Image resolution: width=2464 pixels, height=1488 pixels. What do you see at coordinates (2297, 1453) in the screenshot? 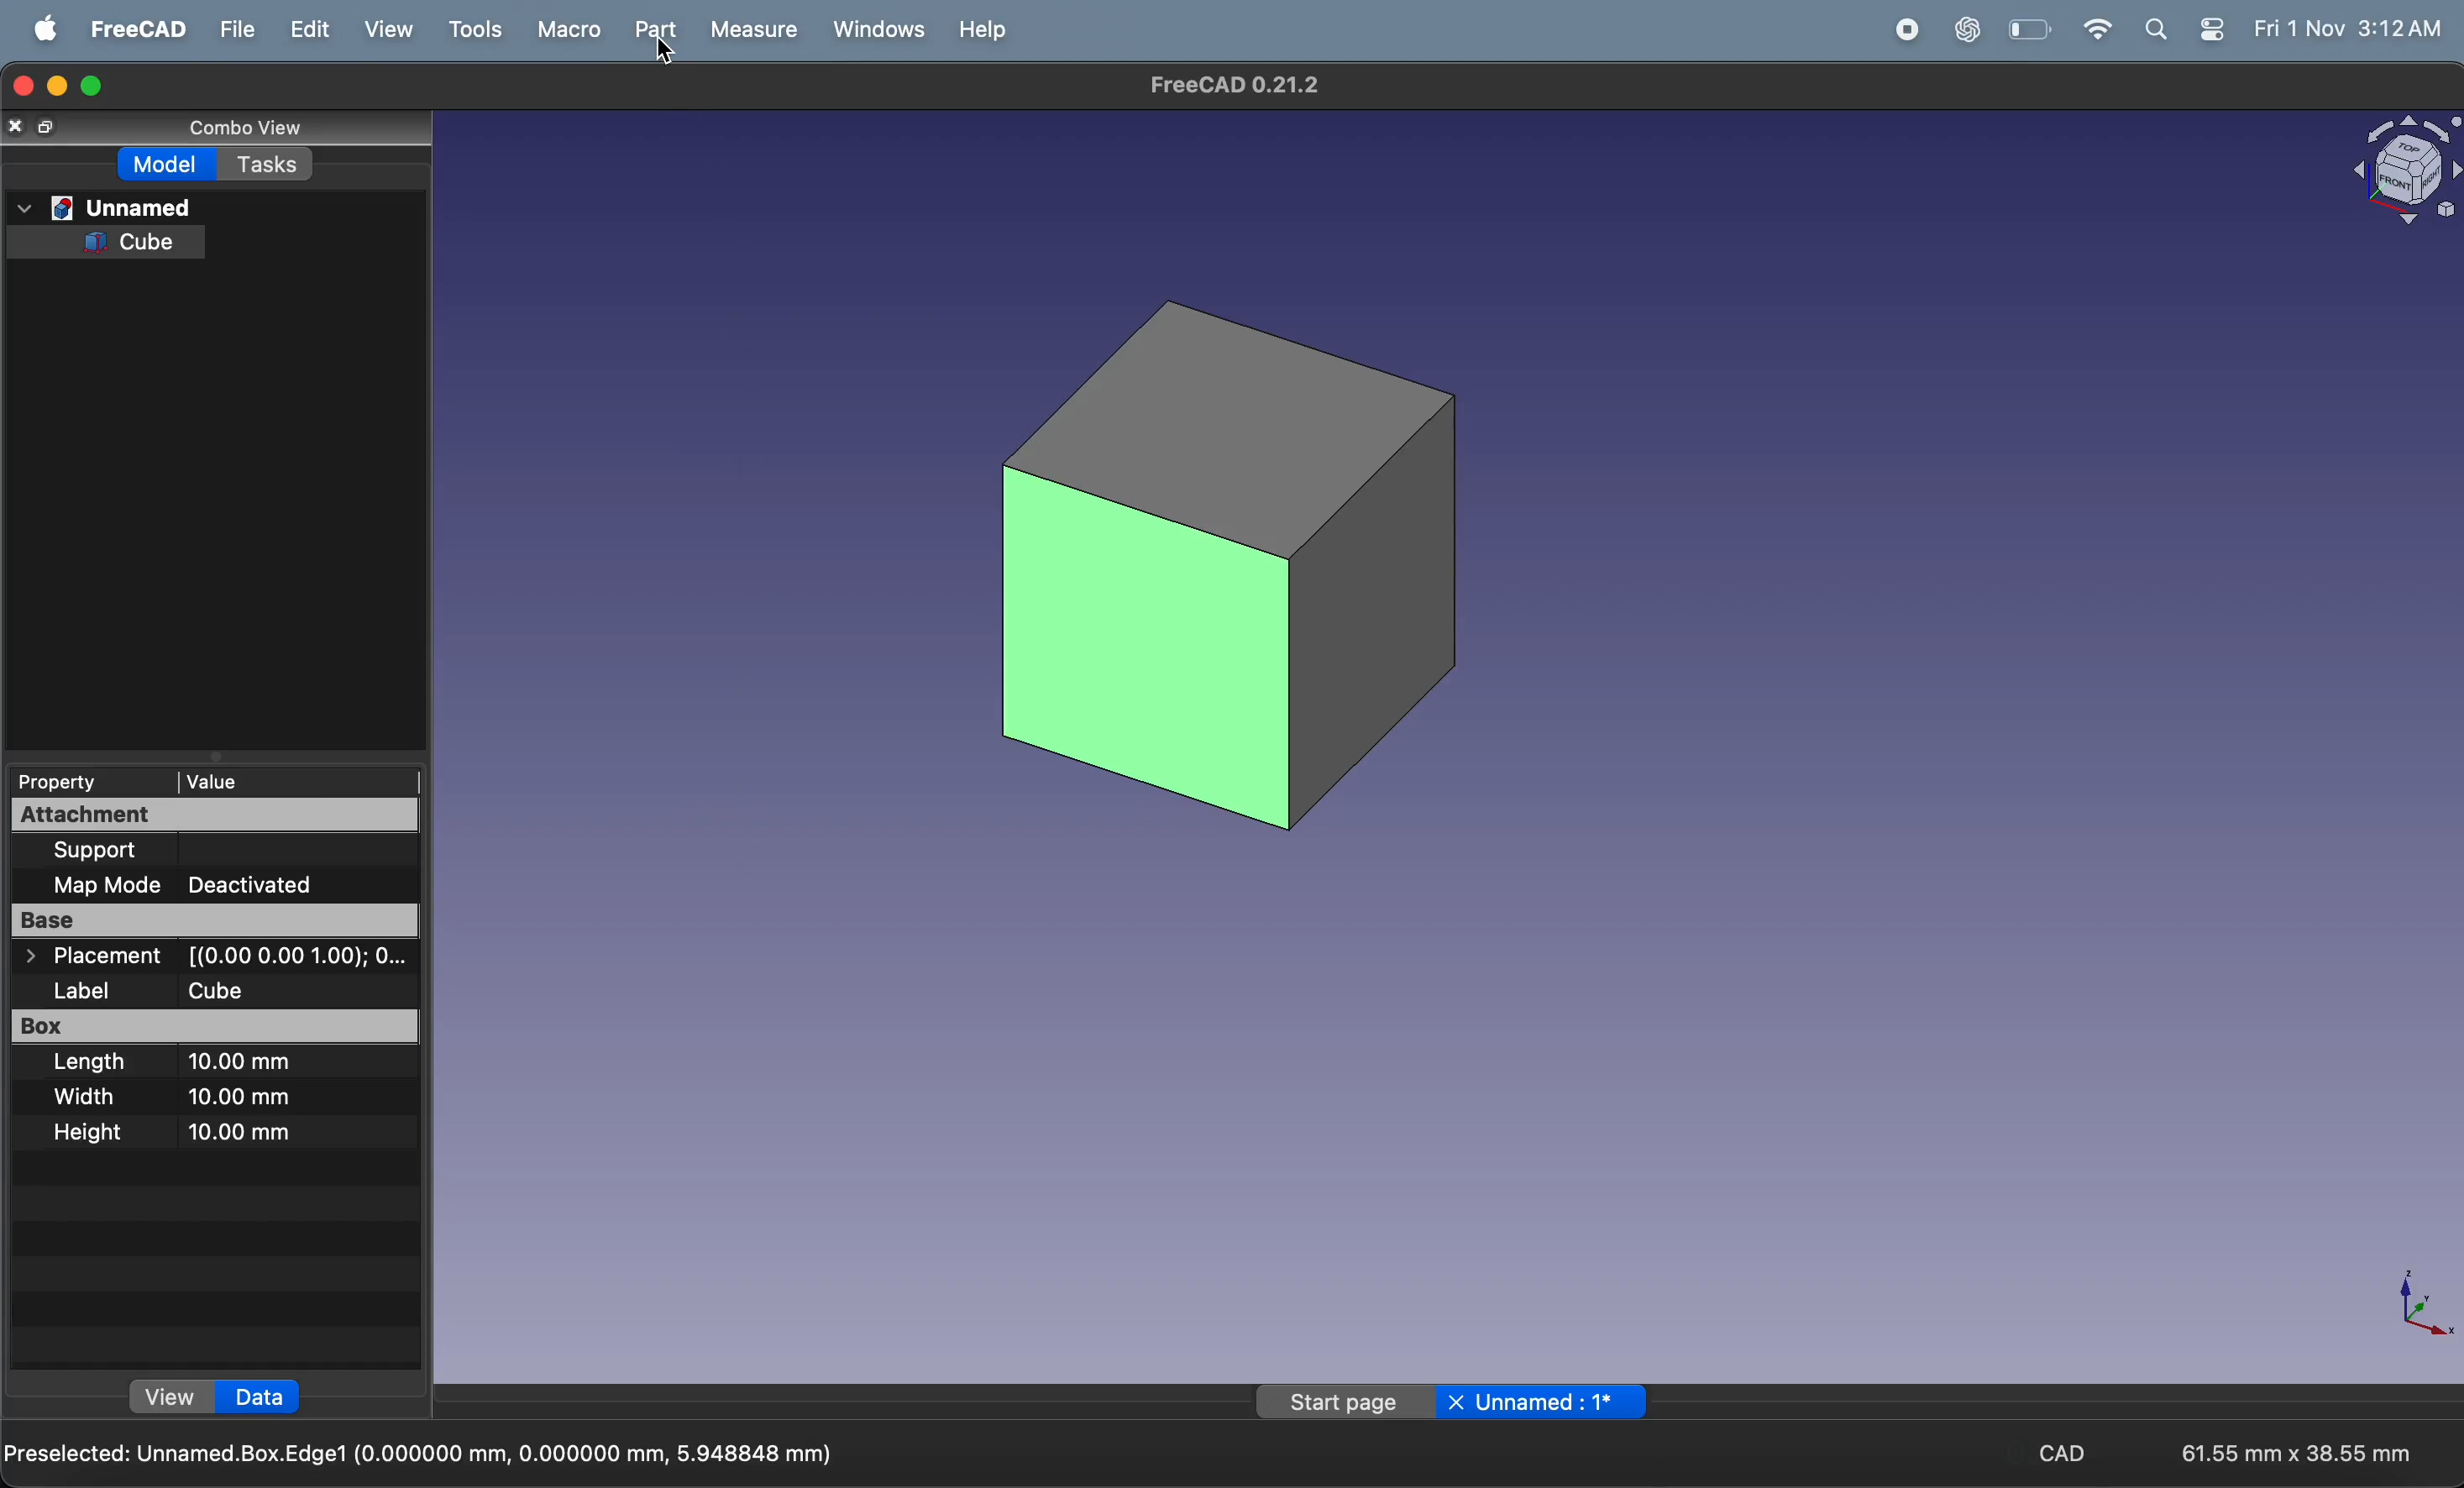
I see `61.55 mm x 38.55 mm` at bounding box center [2297, 1453].